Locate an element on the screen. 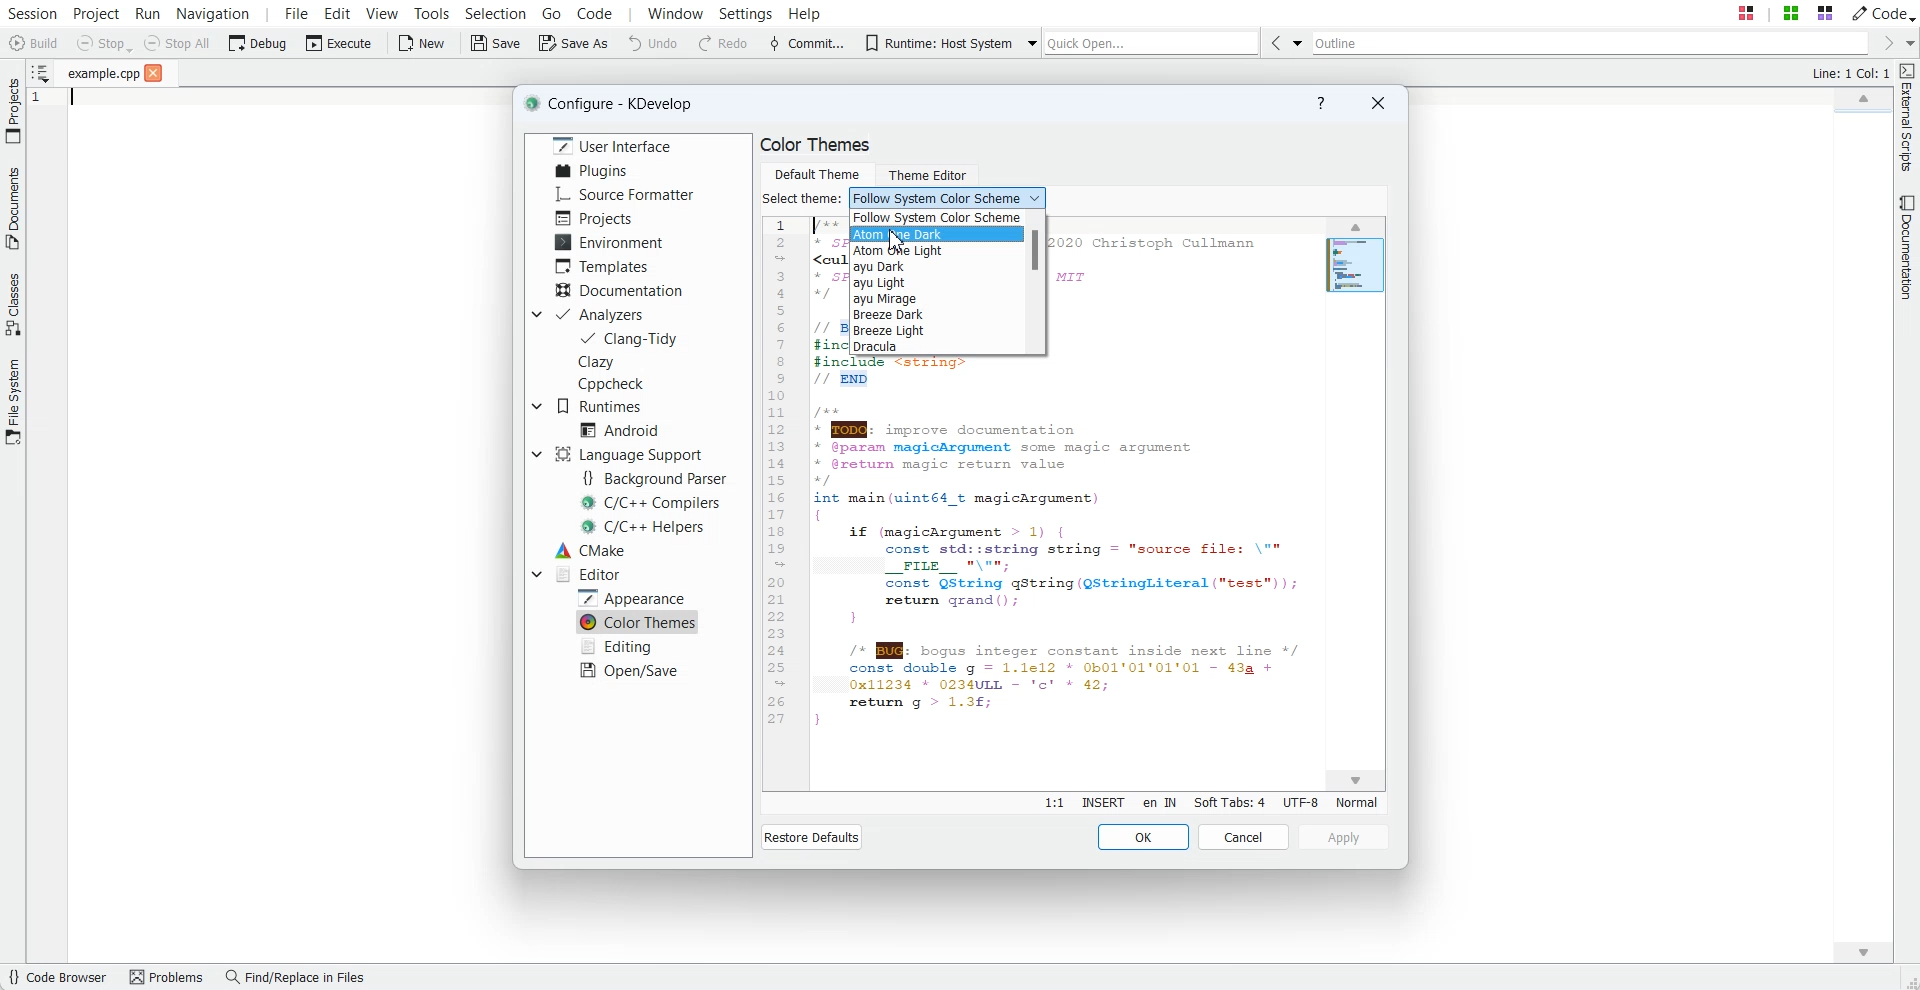 The image size is (1920, 990). Color Themes selected is located at coordinates (639, 622).